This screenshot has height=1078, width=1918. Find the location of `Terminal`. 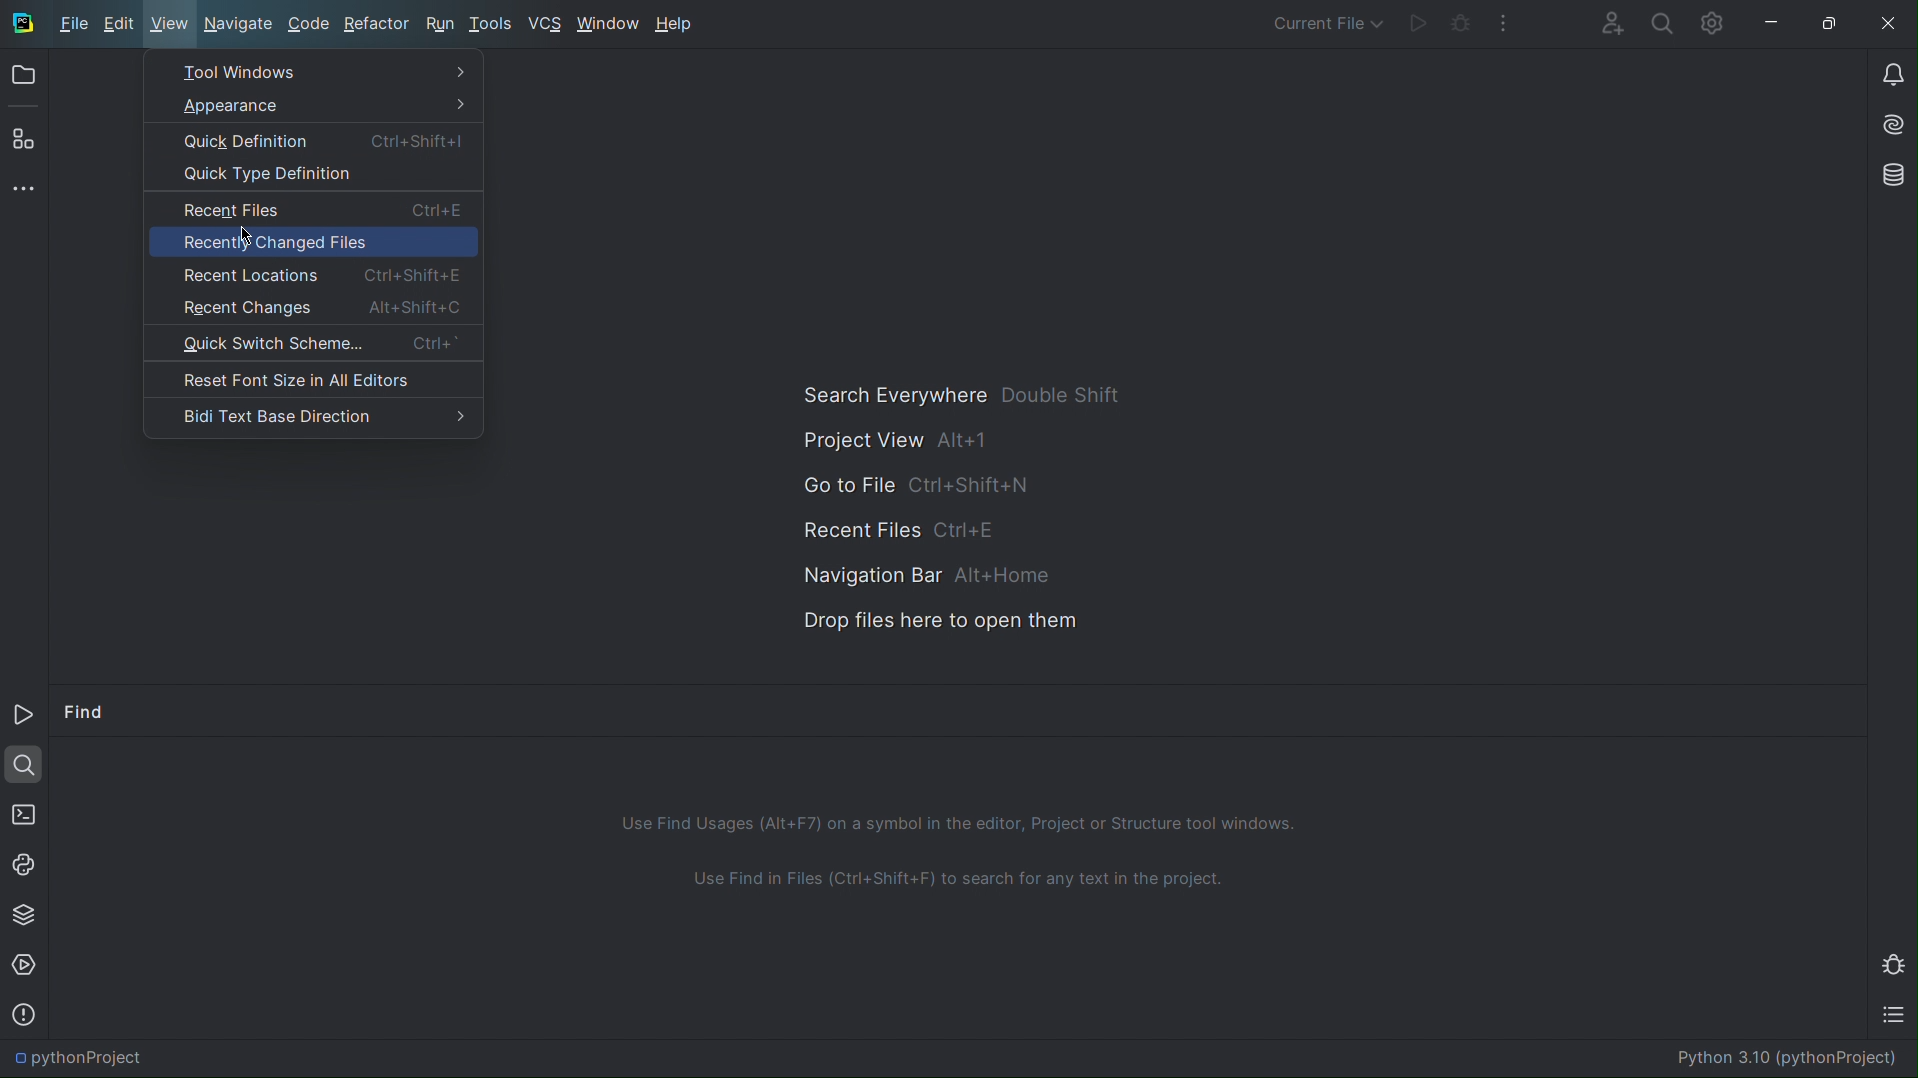

Terminal is located at coordinates (22, 811).